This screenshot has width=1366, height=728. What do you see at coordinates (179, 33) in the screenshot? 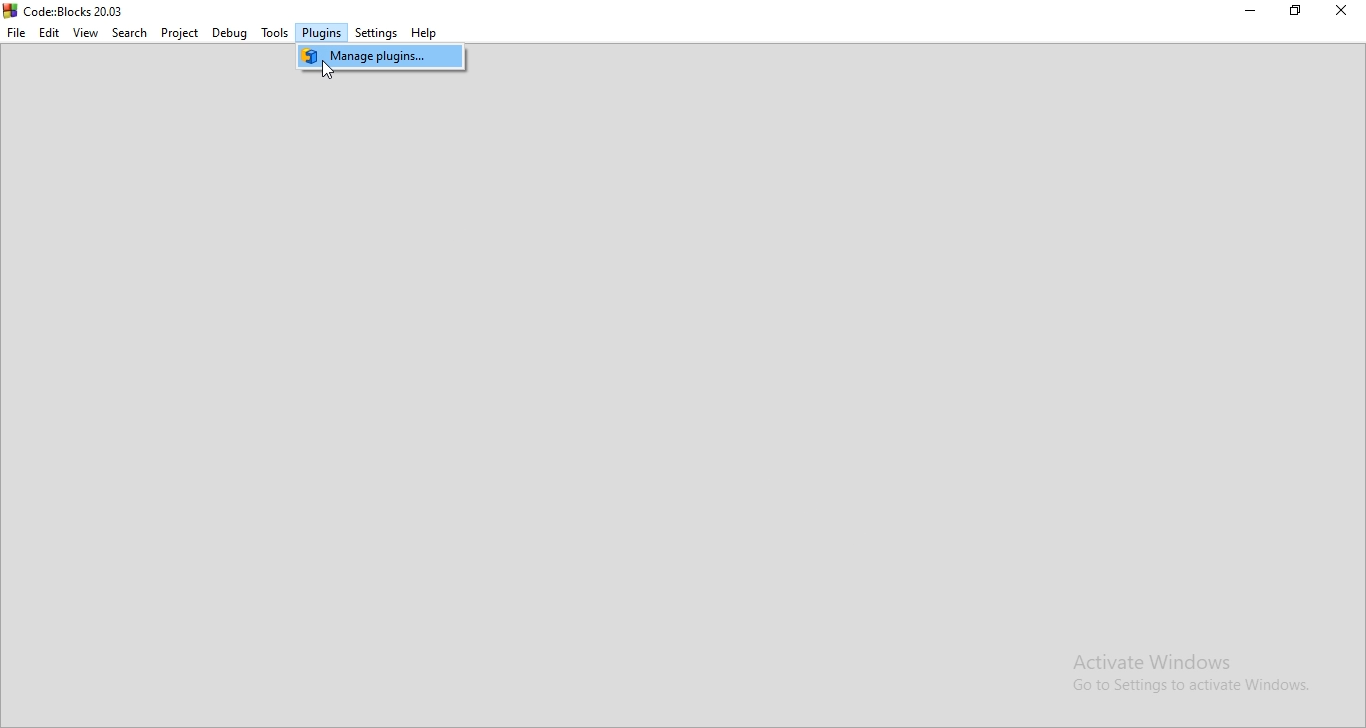
I see `Project` at bounding box center [179, 33].